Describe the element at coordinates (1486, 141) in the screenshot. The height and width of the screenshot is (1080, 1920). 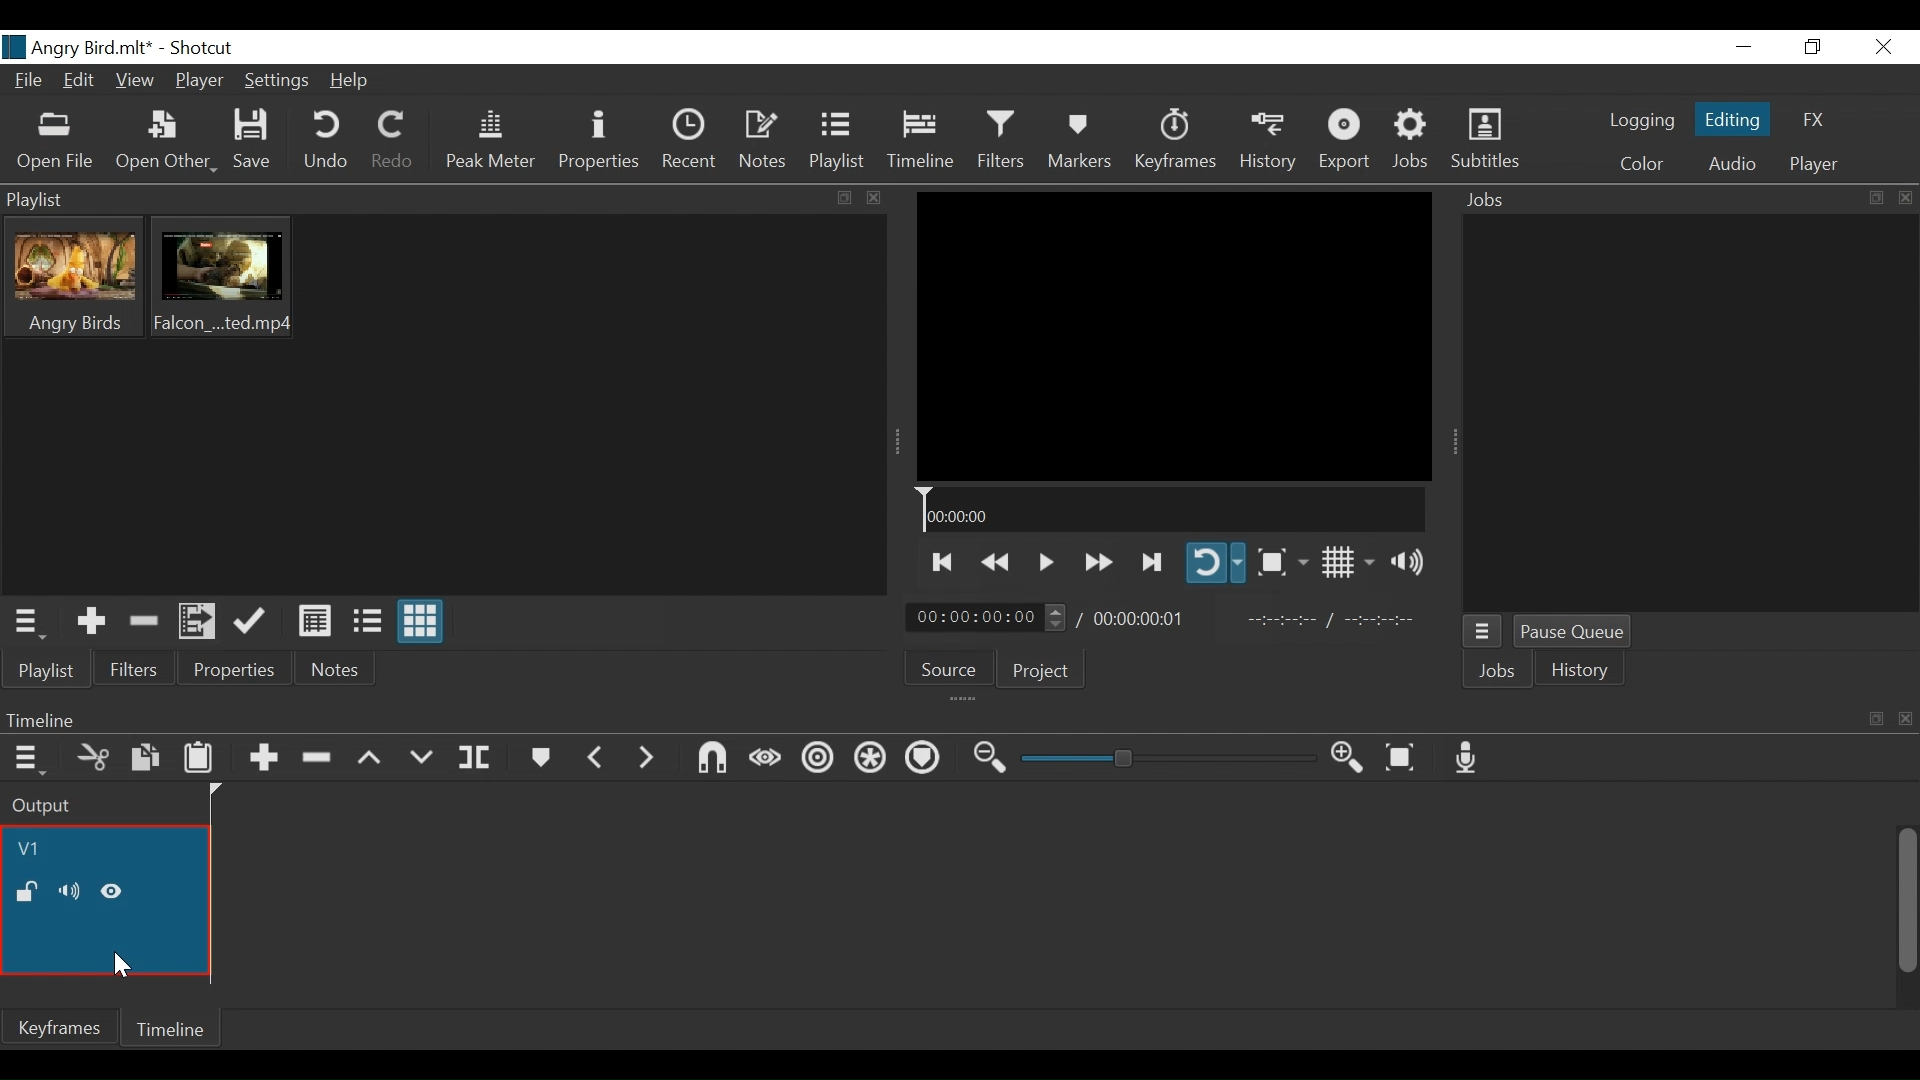
I see `Subtitles` at that location.